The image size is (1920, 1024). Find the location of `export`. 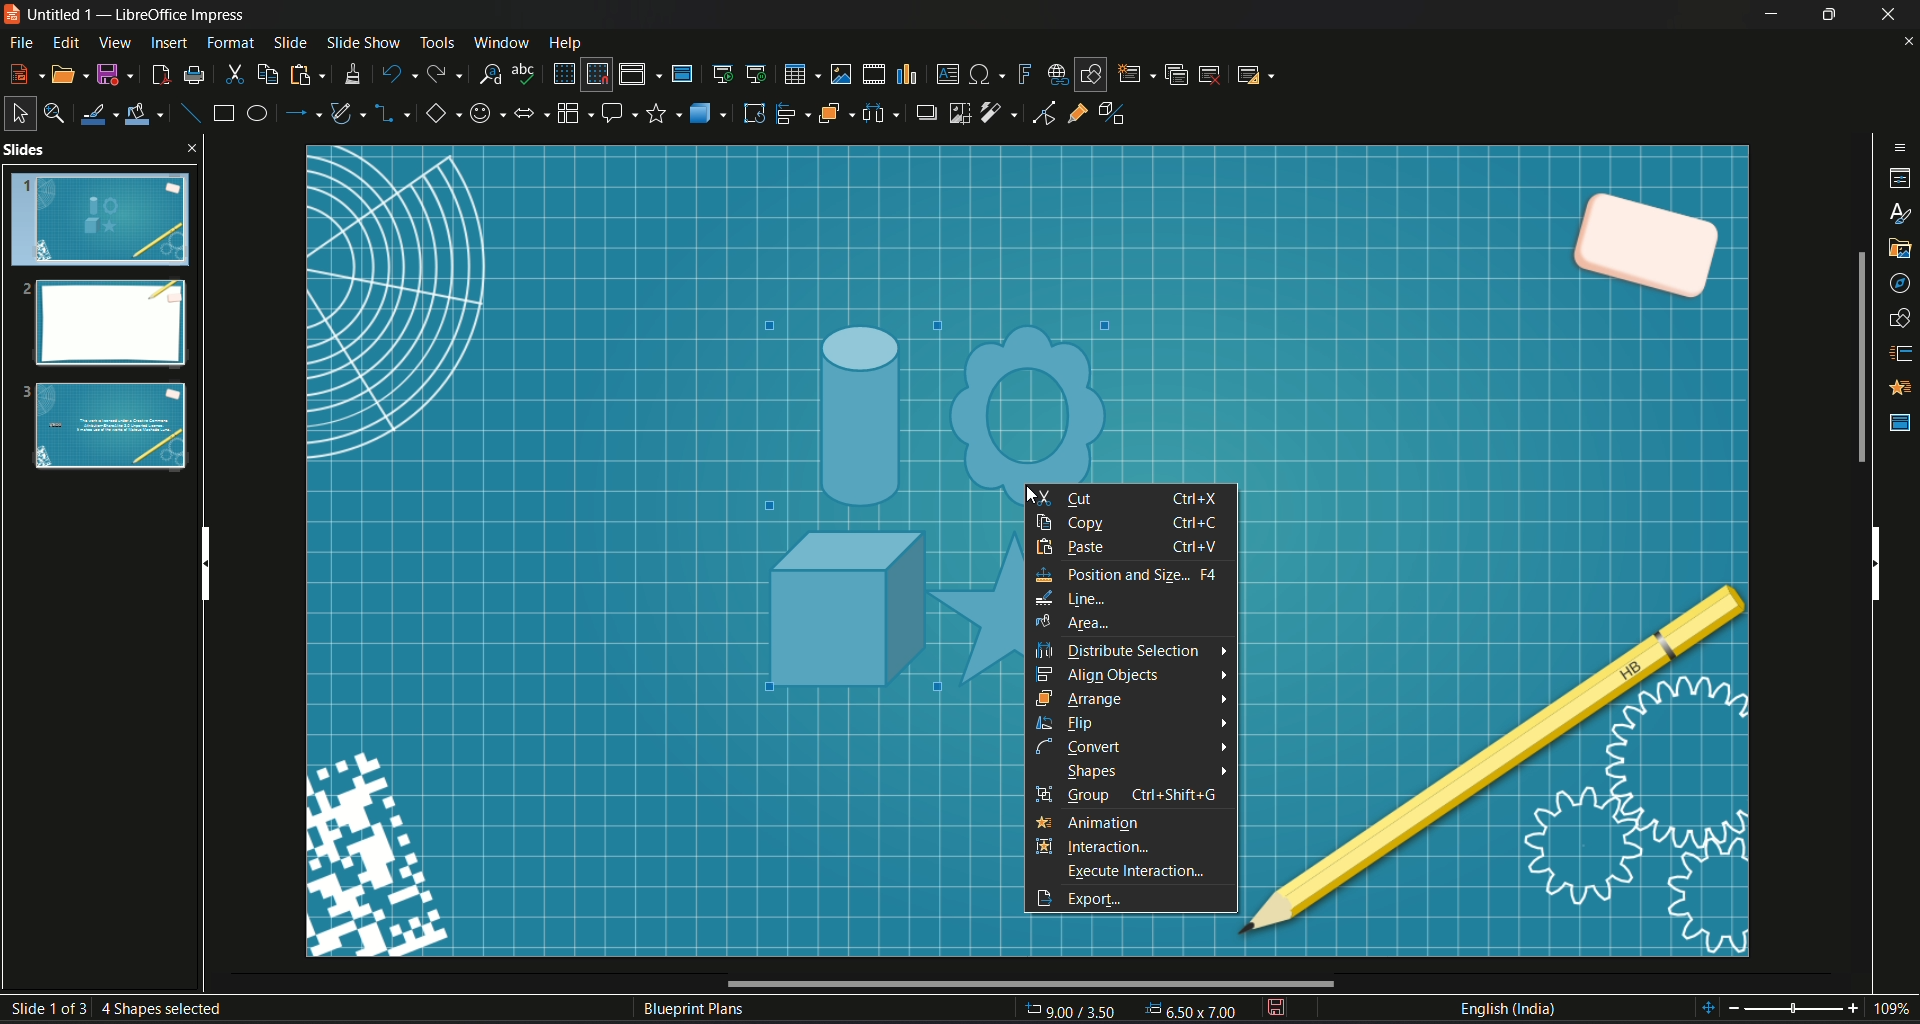

export is located at coordinates (1108, 897).